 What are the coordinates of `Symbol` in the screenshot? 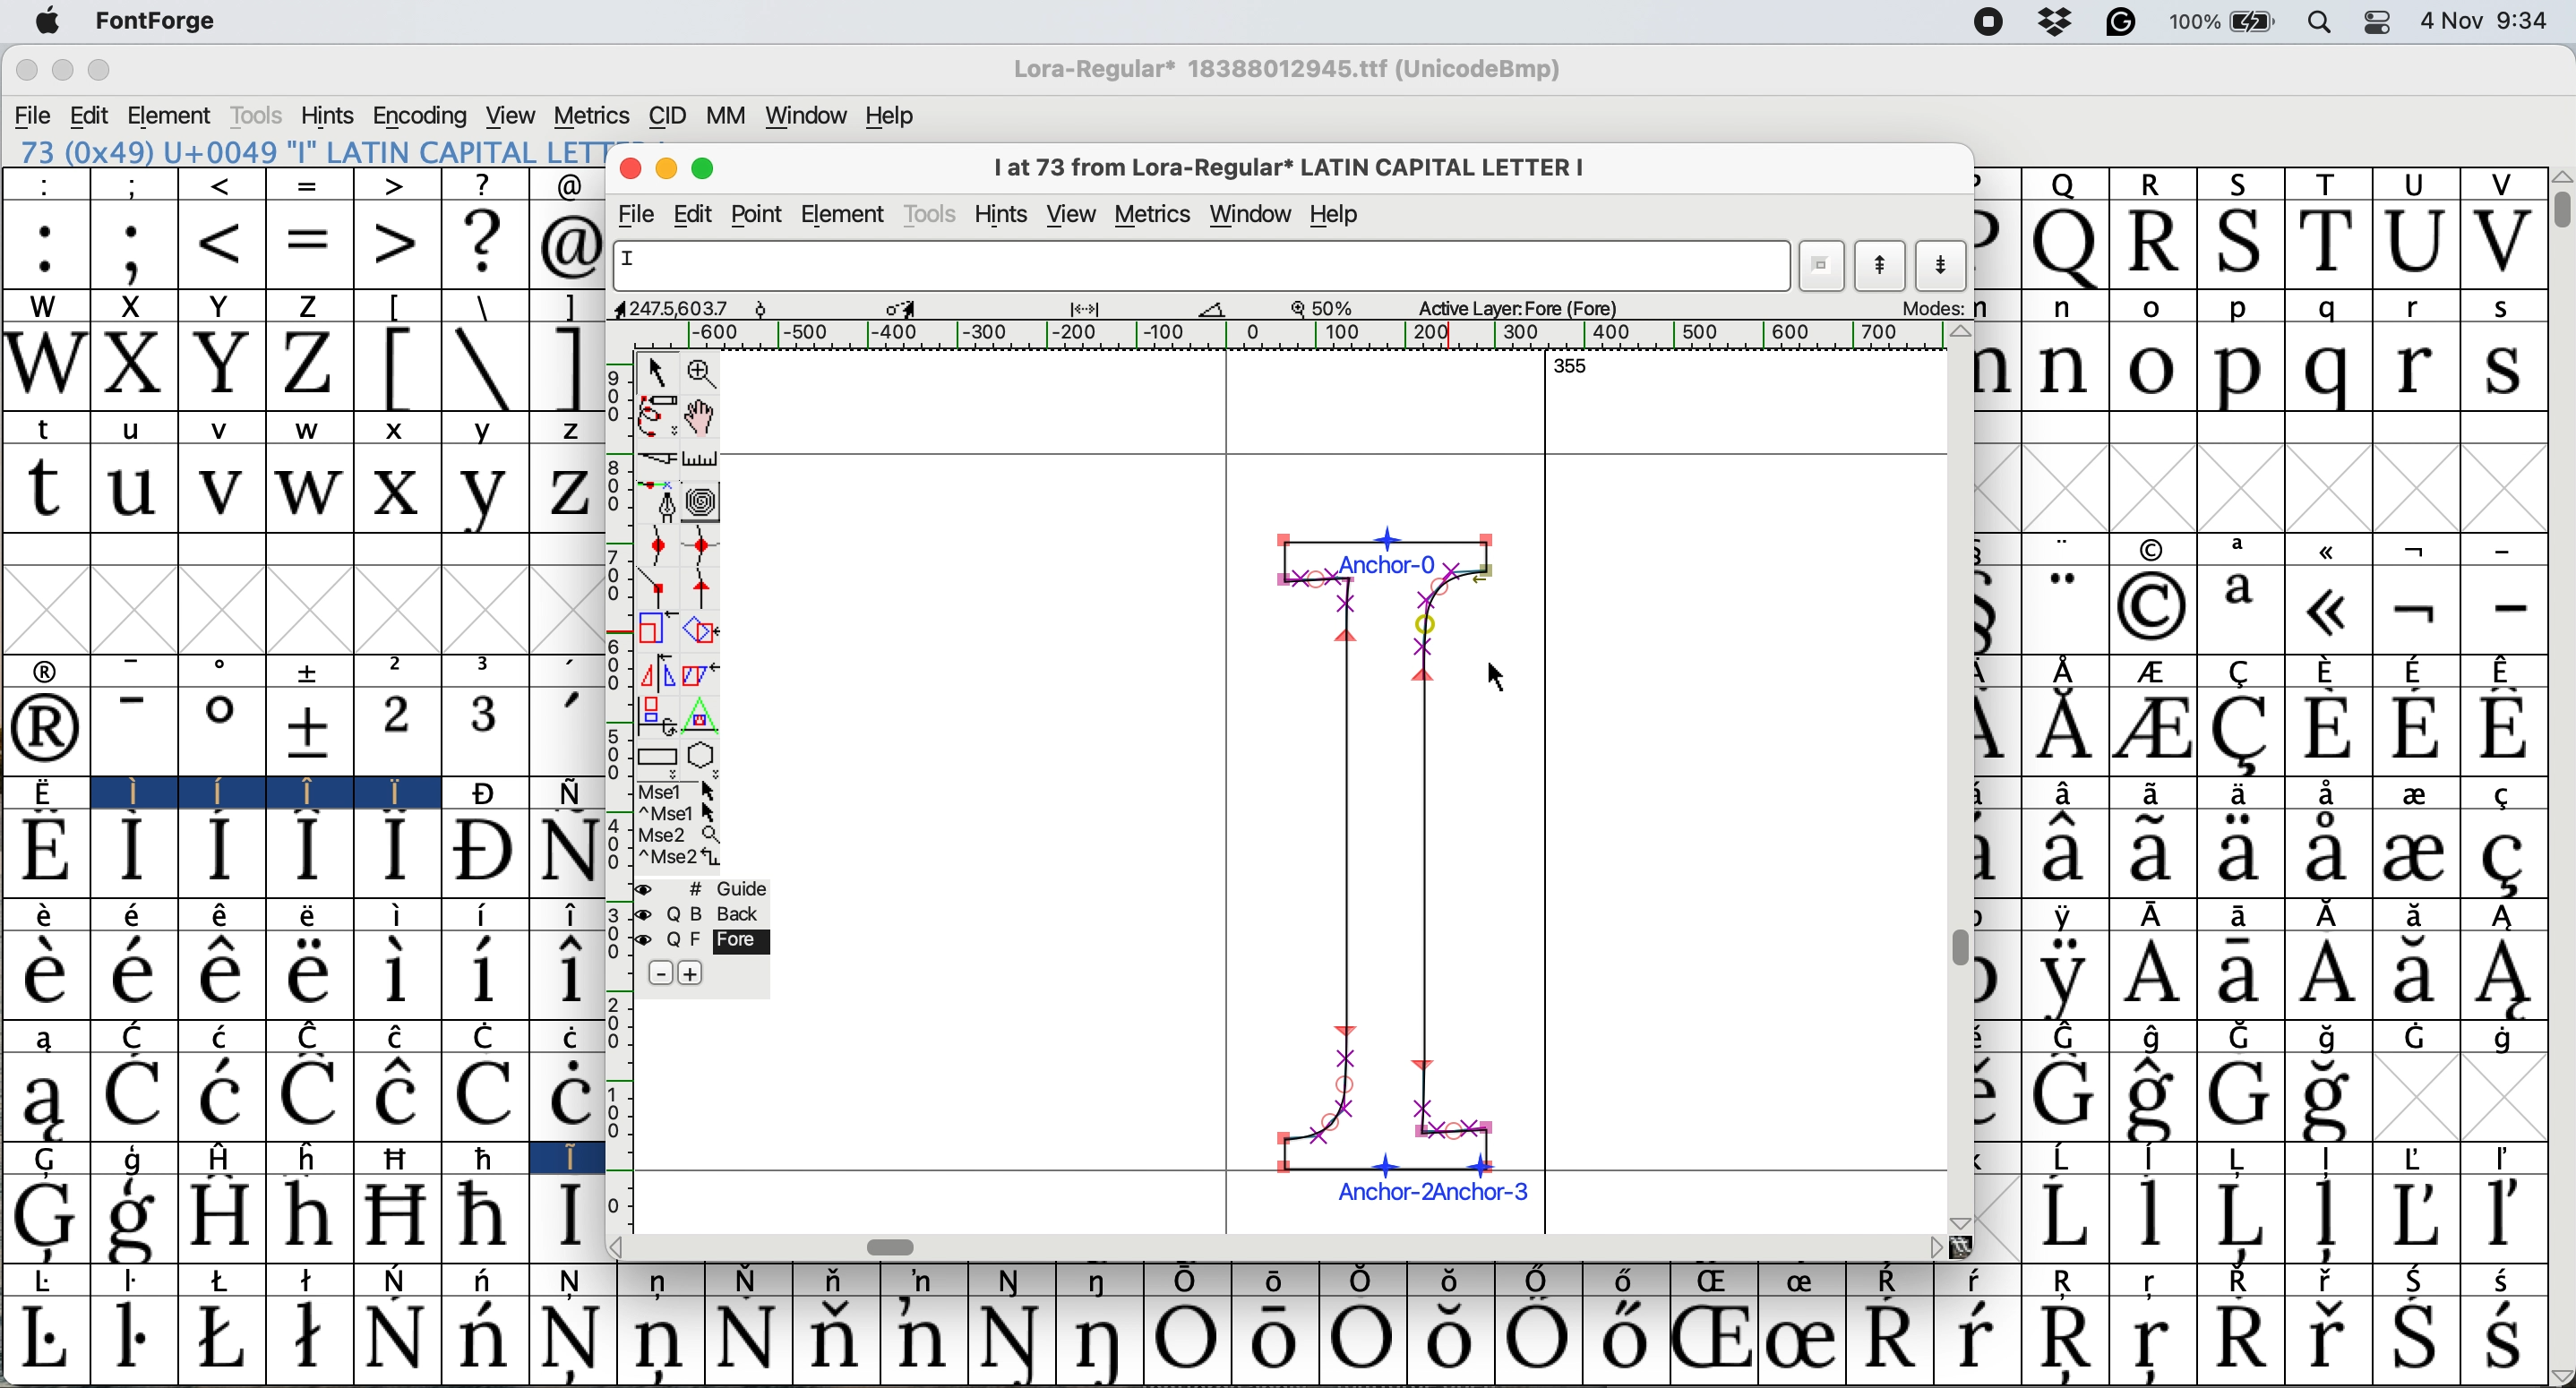 It's located at (403, 1157).